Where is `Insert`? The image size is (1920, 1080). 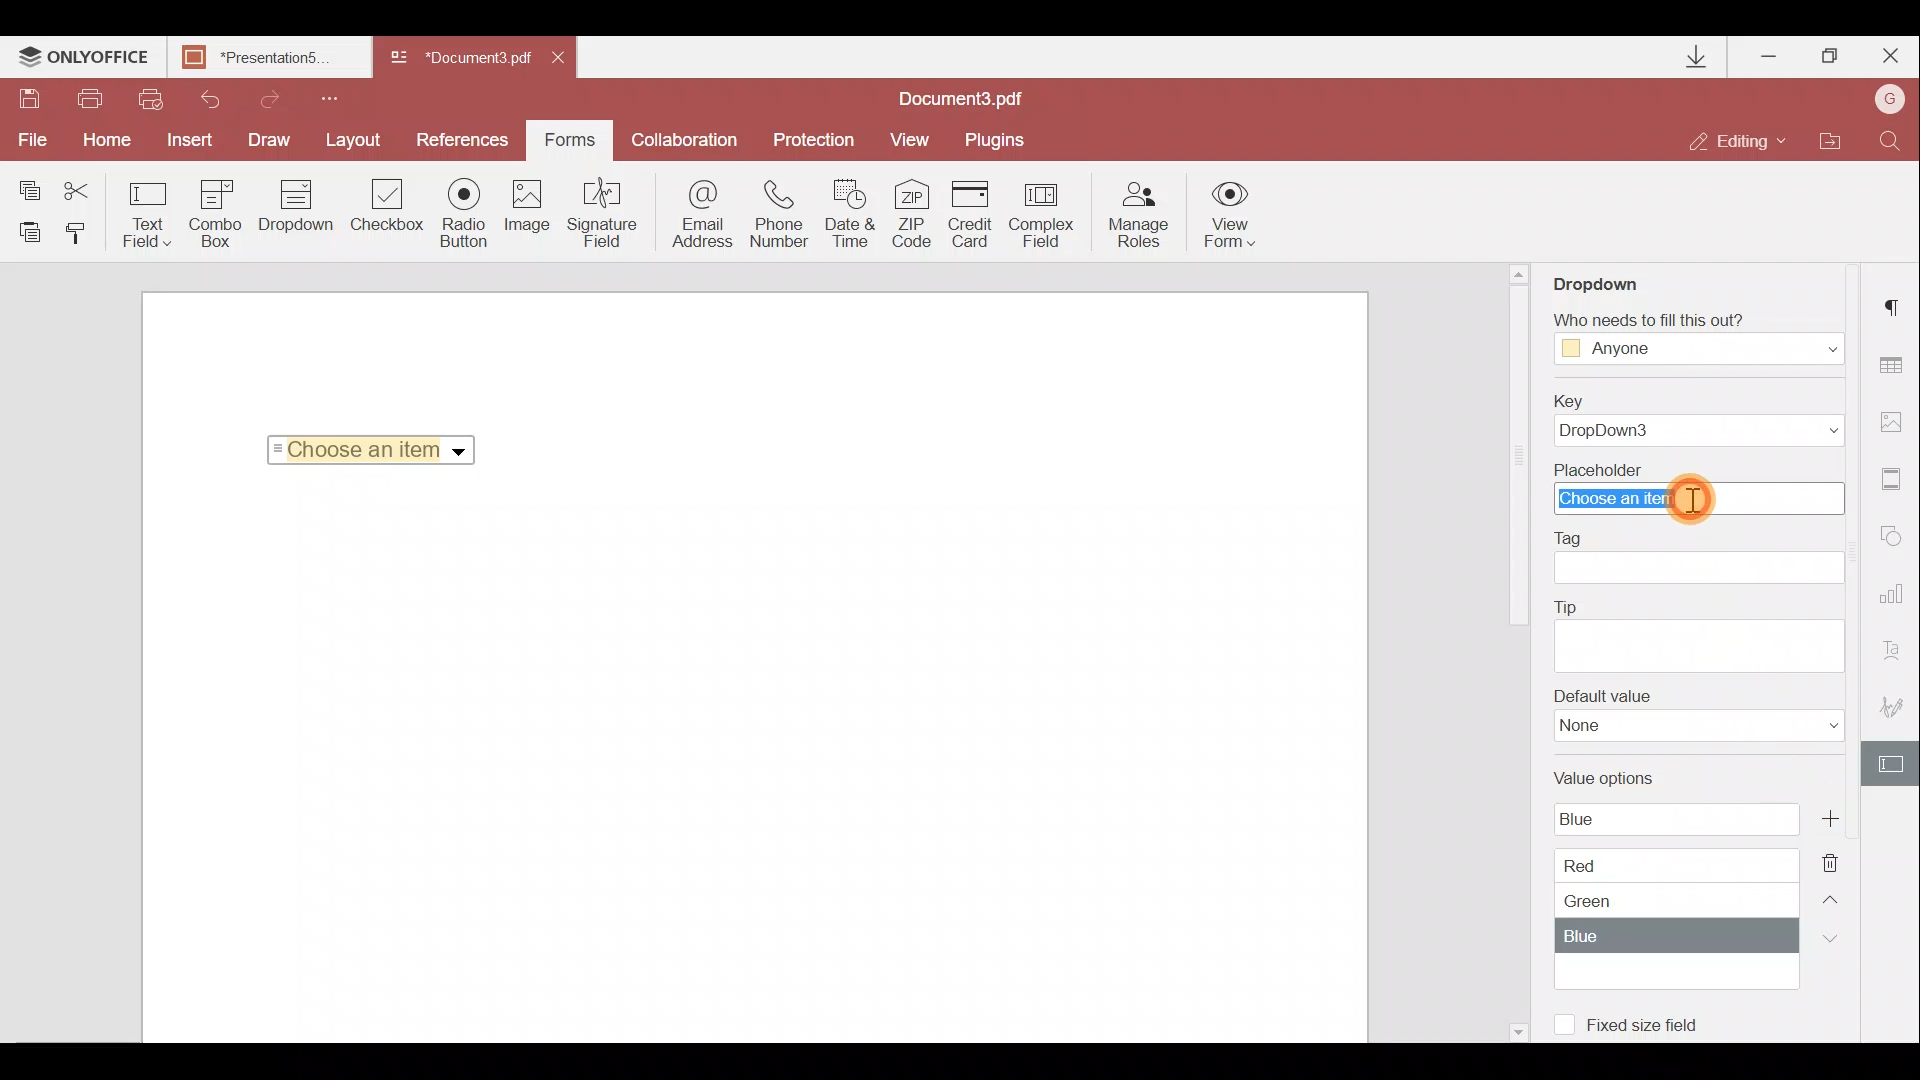
Insert is located at coordinates (194, 140).